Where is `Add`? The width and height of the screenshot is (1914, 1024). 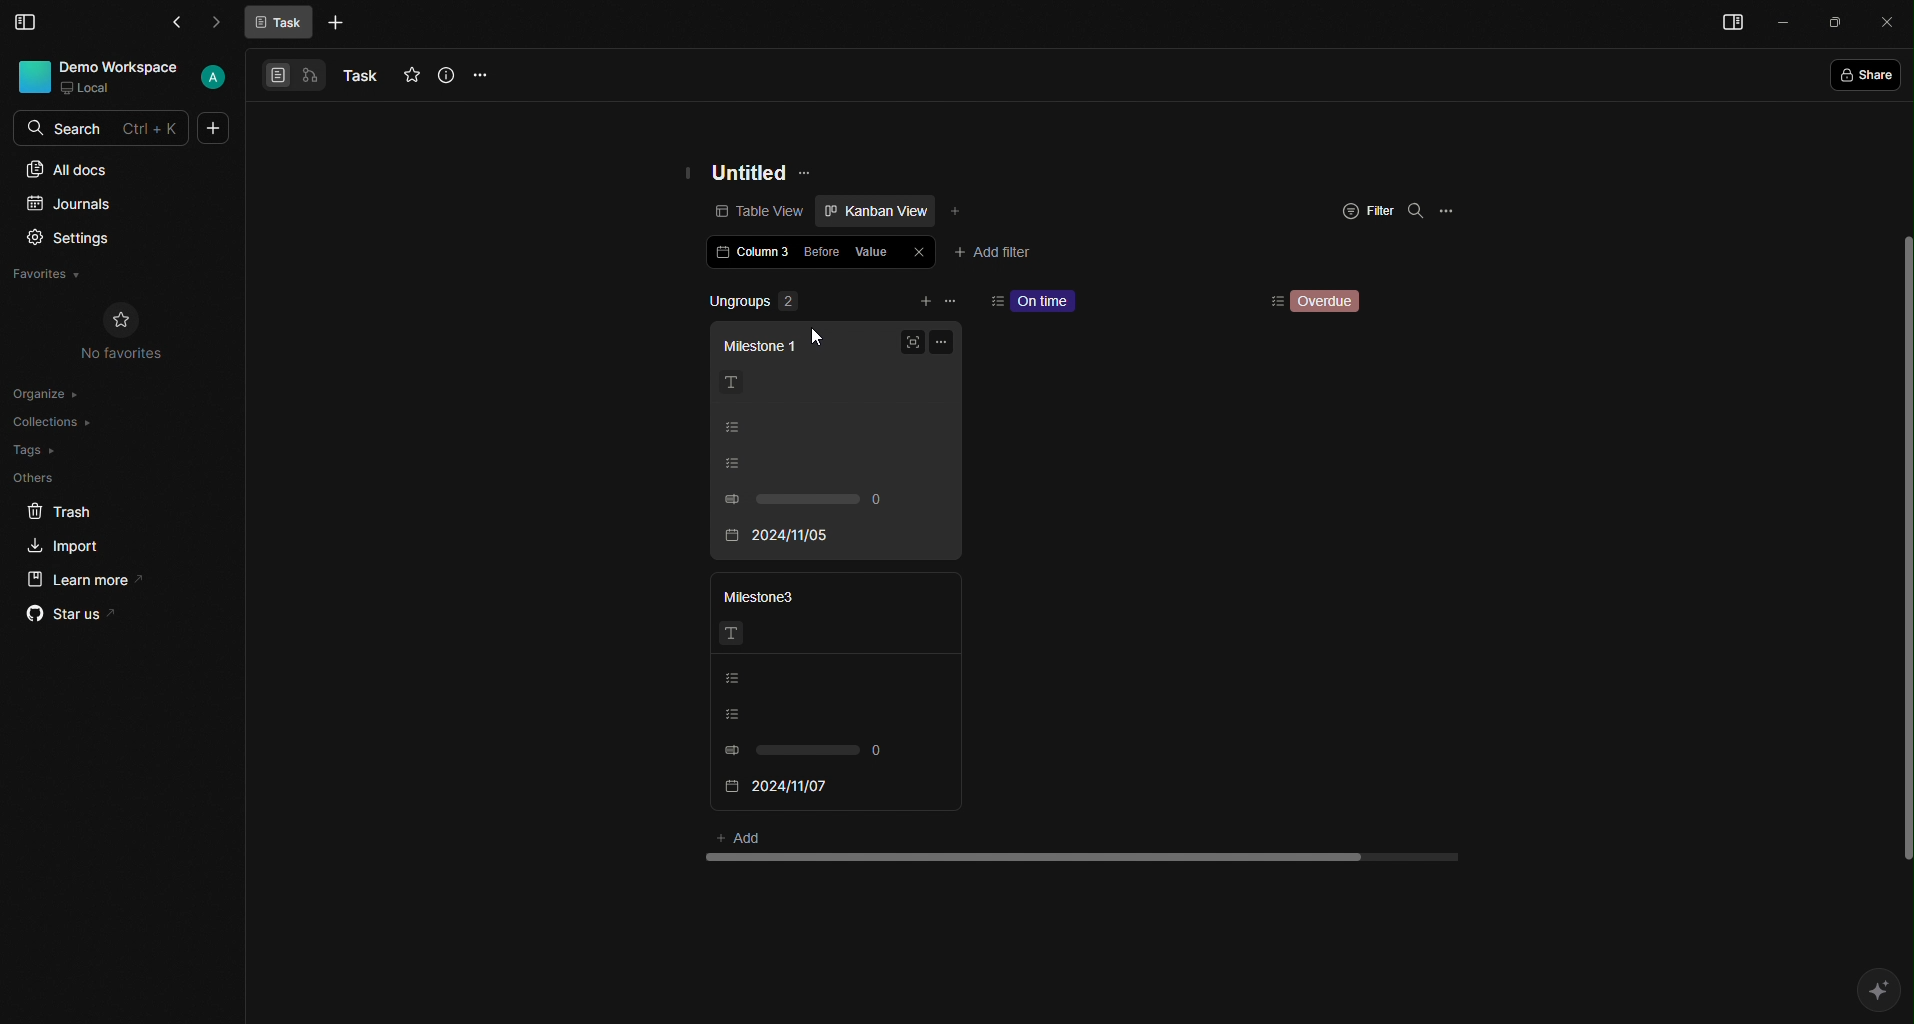 Add is located at coordinates (960, 209).